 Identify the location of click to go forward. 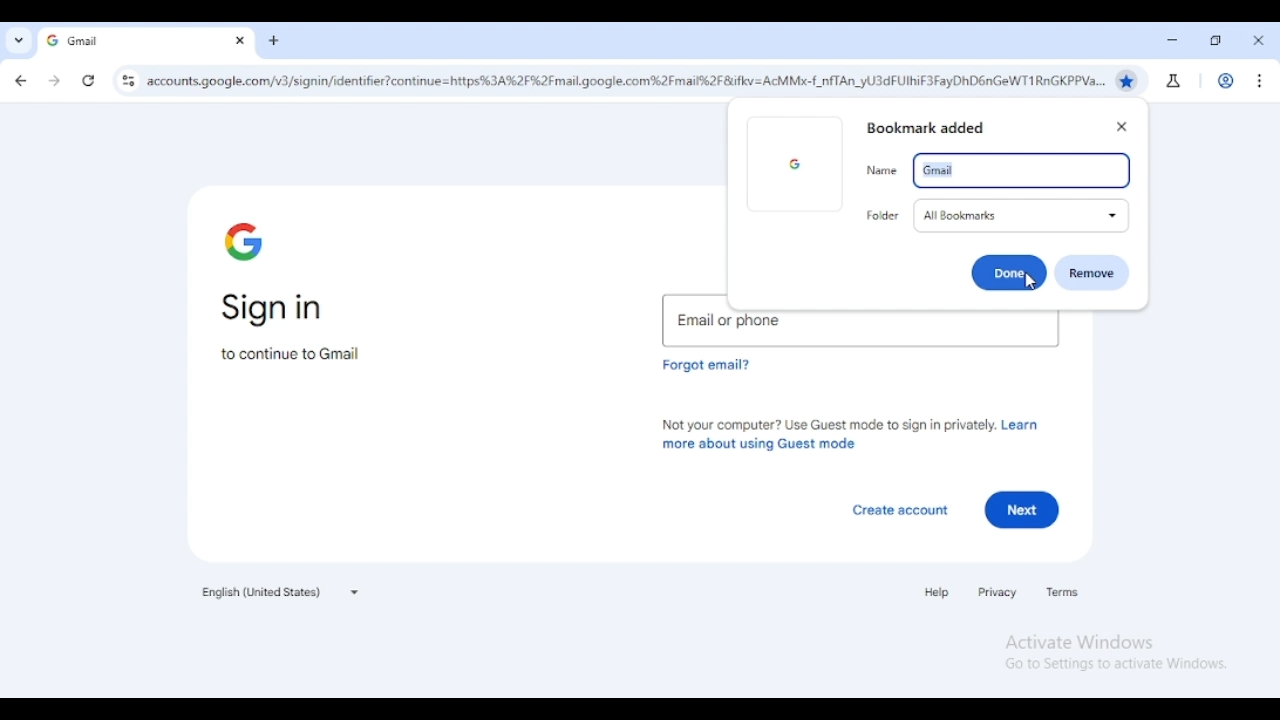
(54, 82).